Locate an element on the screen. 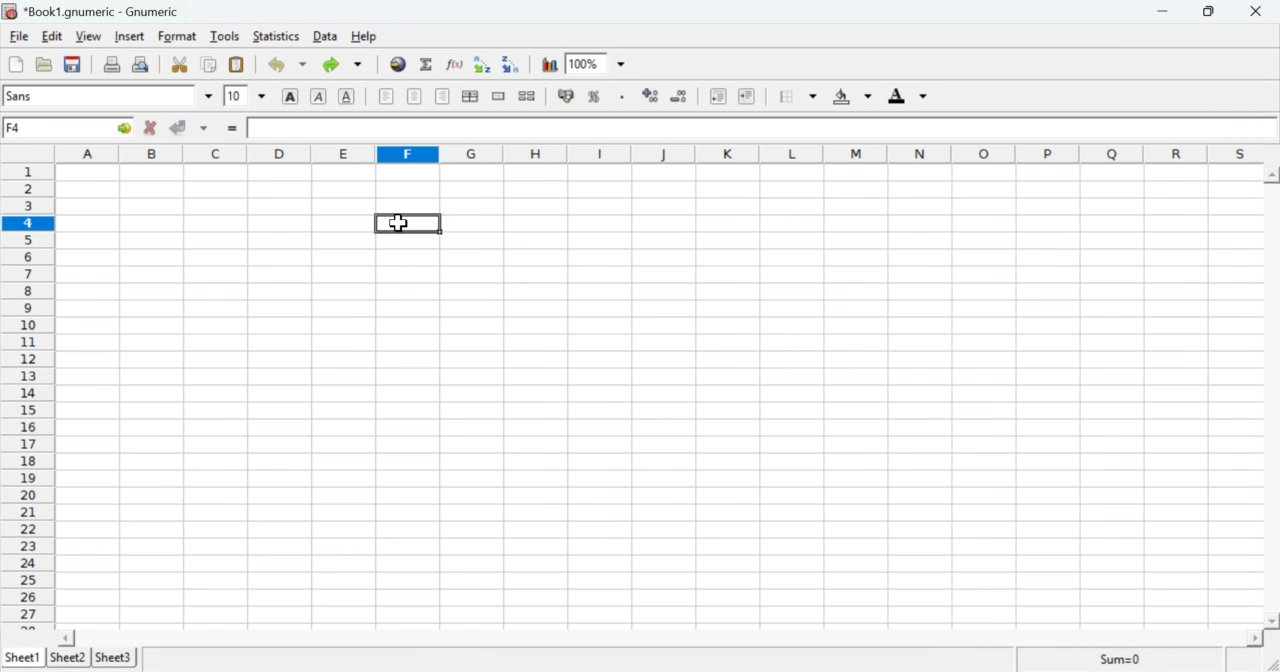  scroll bar is located at coordinates (1270, 399).